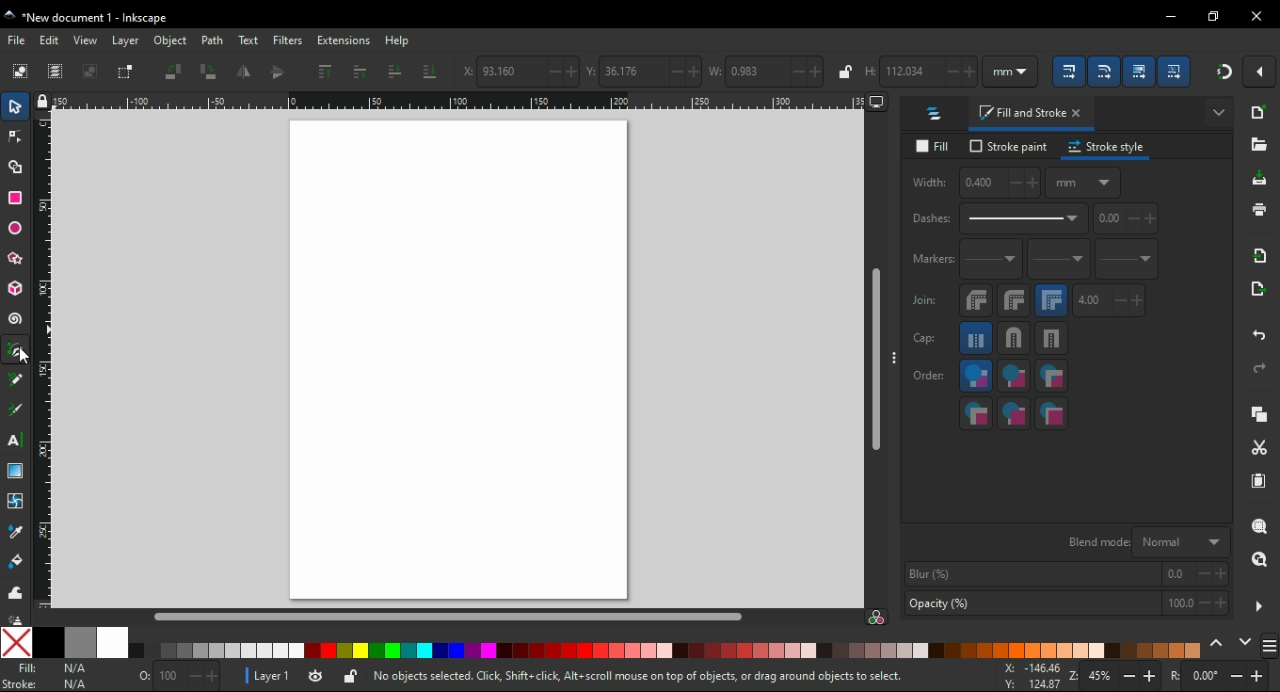 Image resolution: width=1280 pixels, height=692 pixels. I want to click on stroke paint, so click(1009, 146).